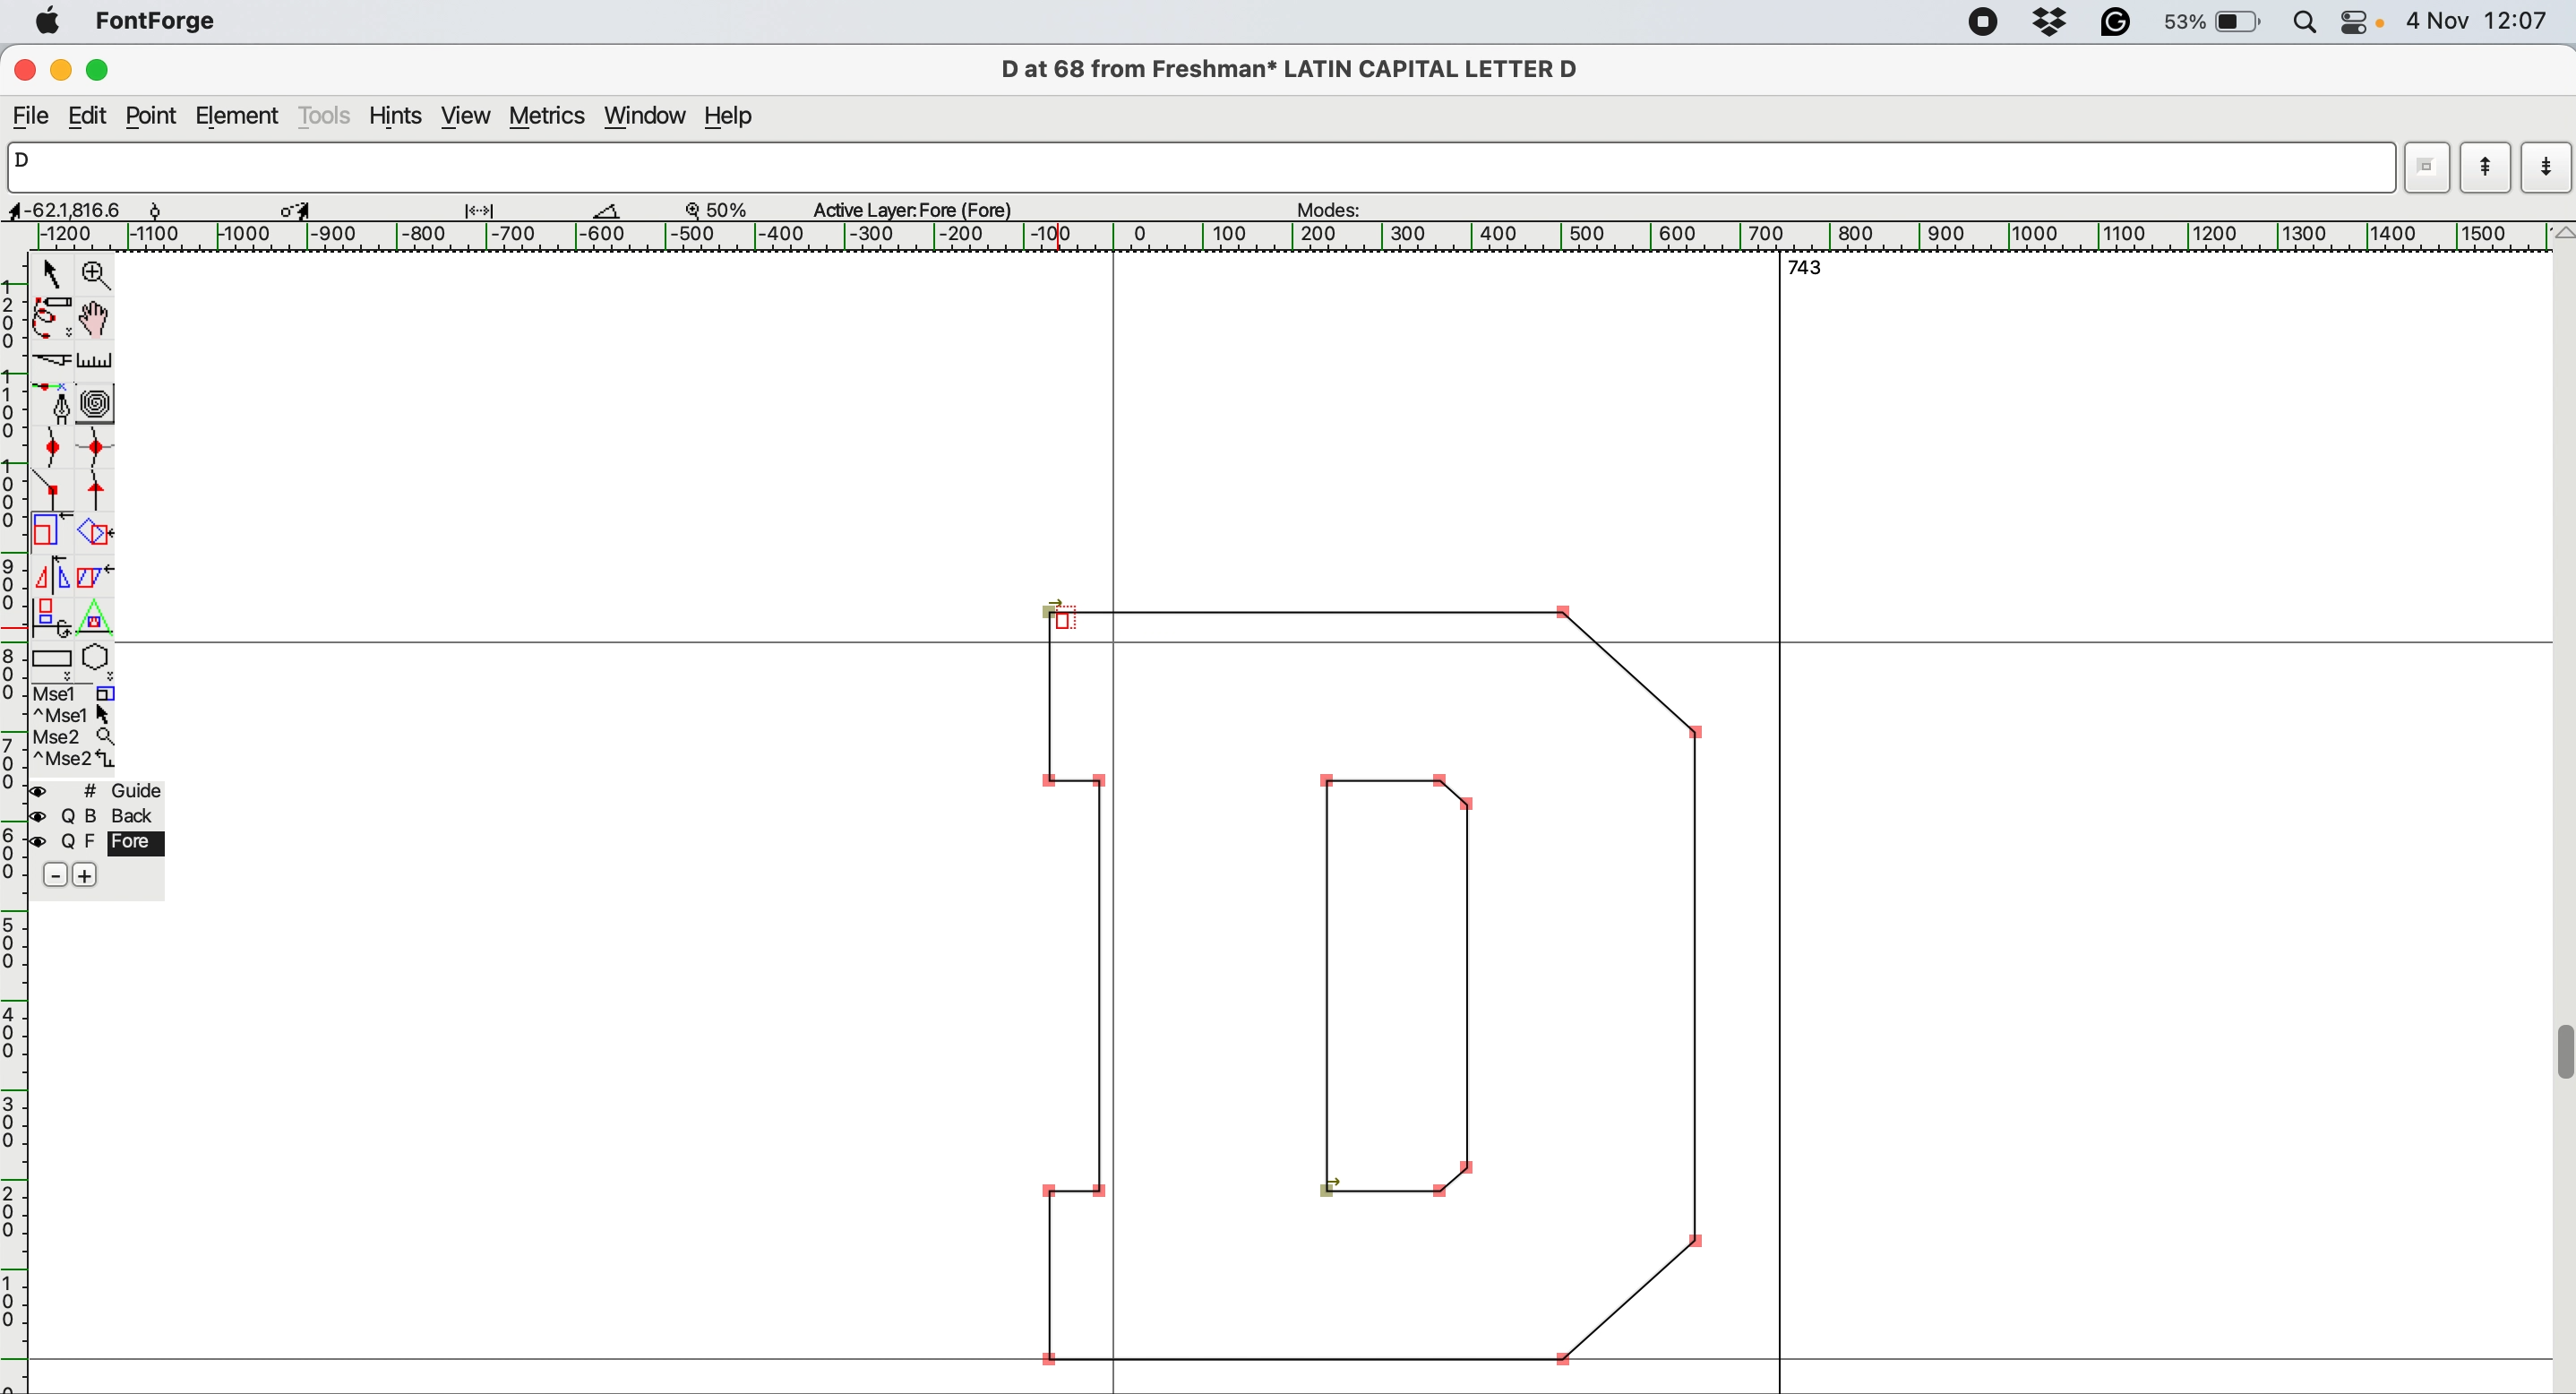 This screenshot has width=2576, height=1394. I want to click on point, so click(152, 116).